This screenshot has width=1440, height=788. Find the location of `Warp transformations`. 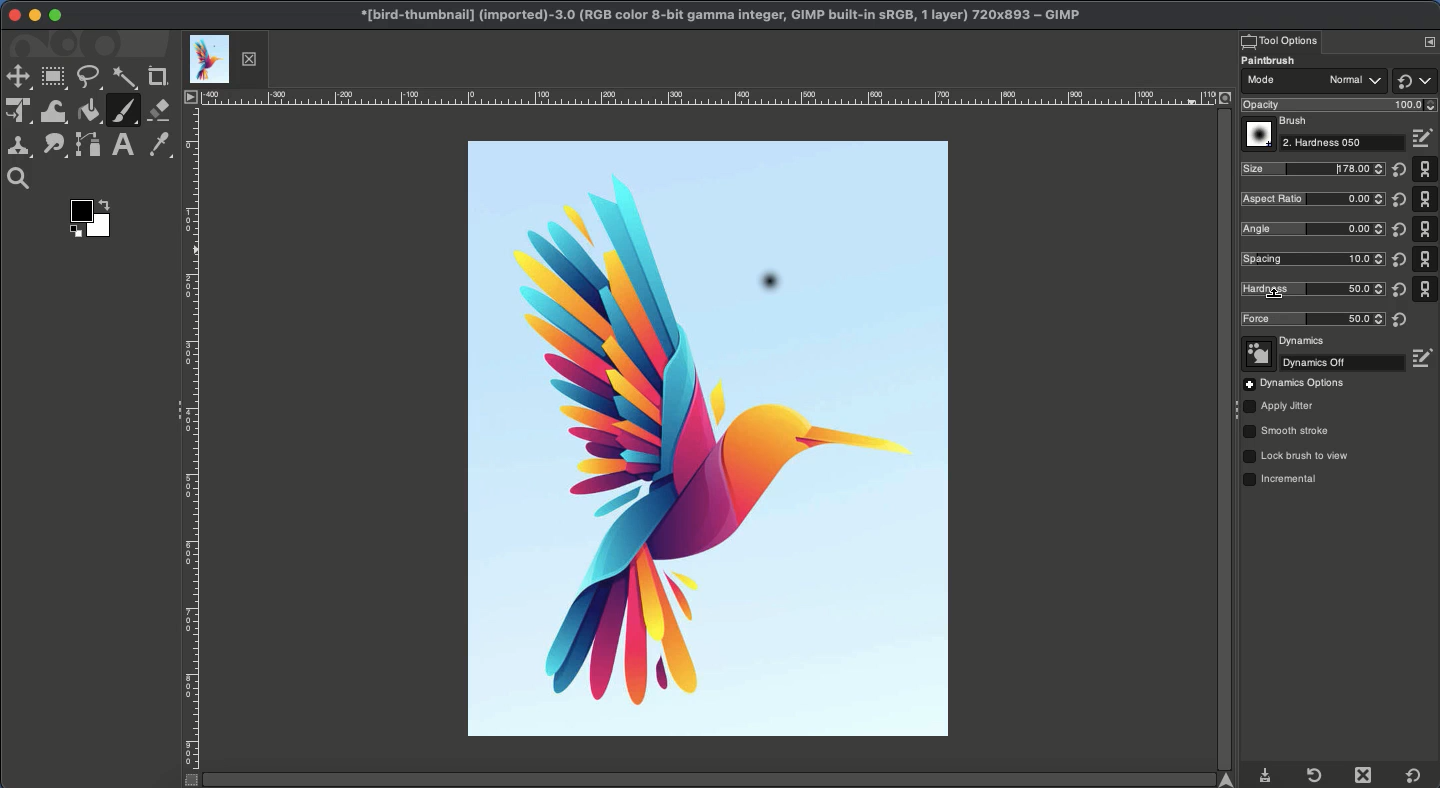

Warp transformations is located at coordinates (56, 113).